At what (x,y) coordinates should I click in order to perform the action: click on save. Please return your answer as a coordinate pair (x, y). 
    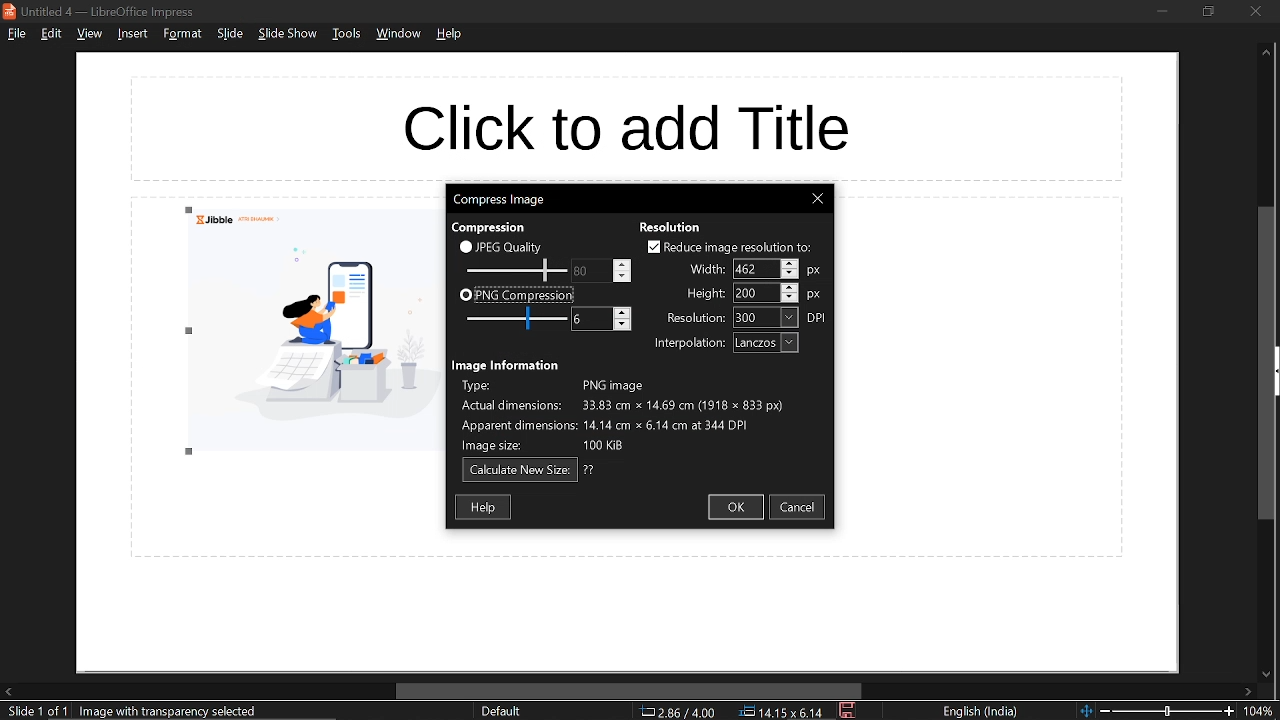
    Looking at the image, I should click on (849, 711).